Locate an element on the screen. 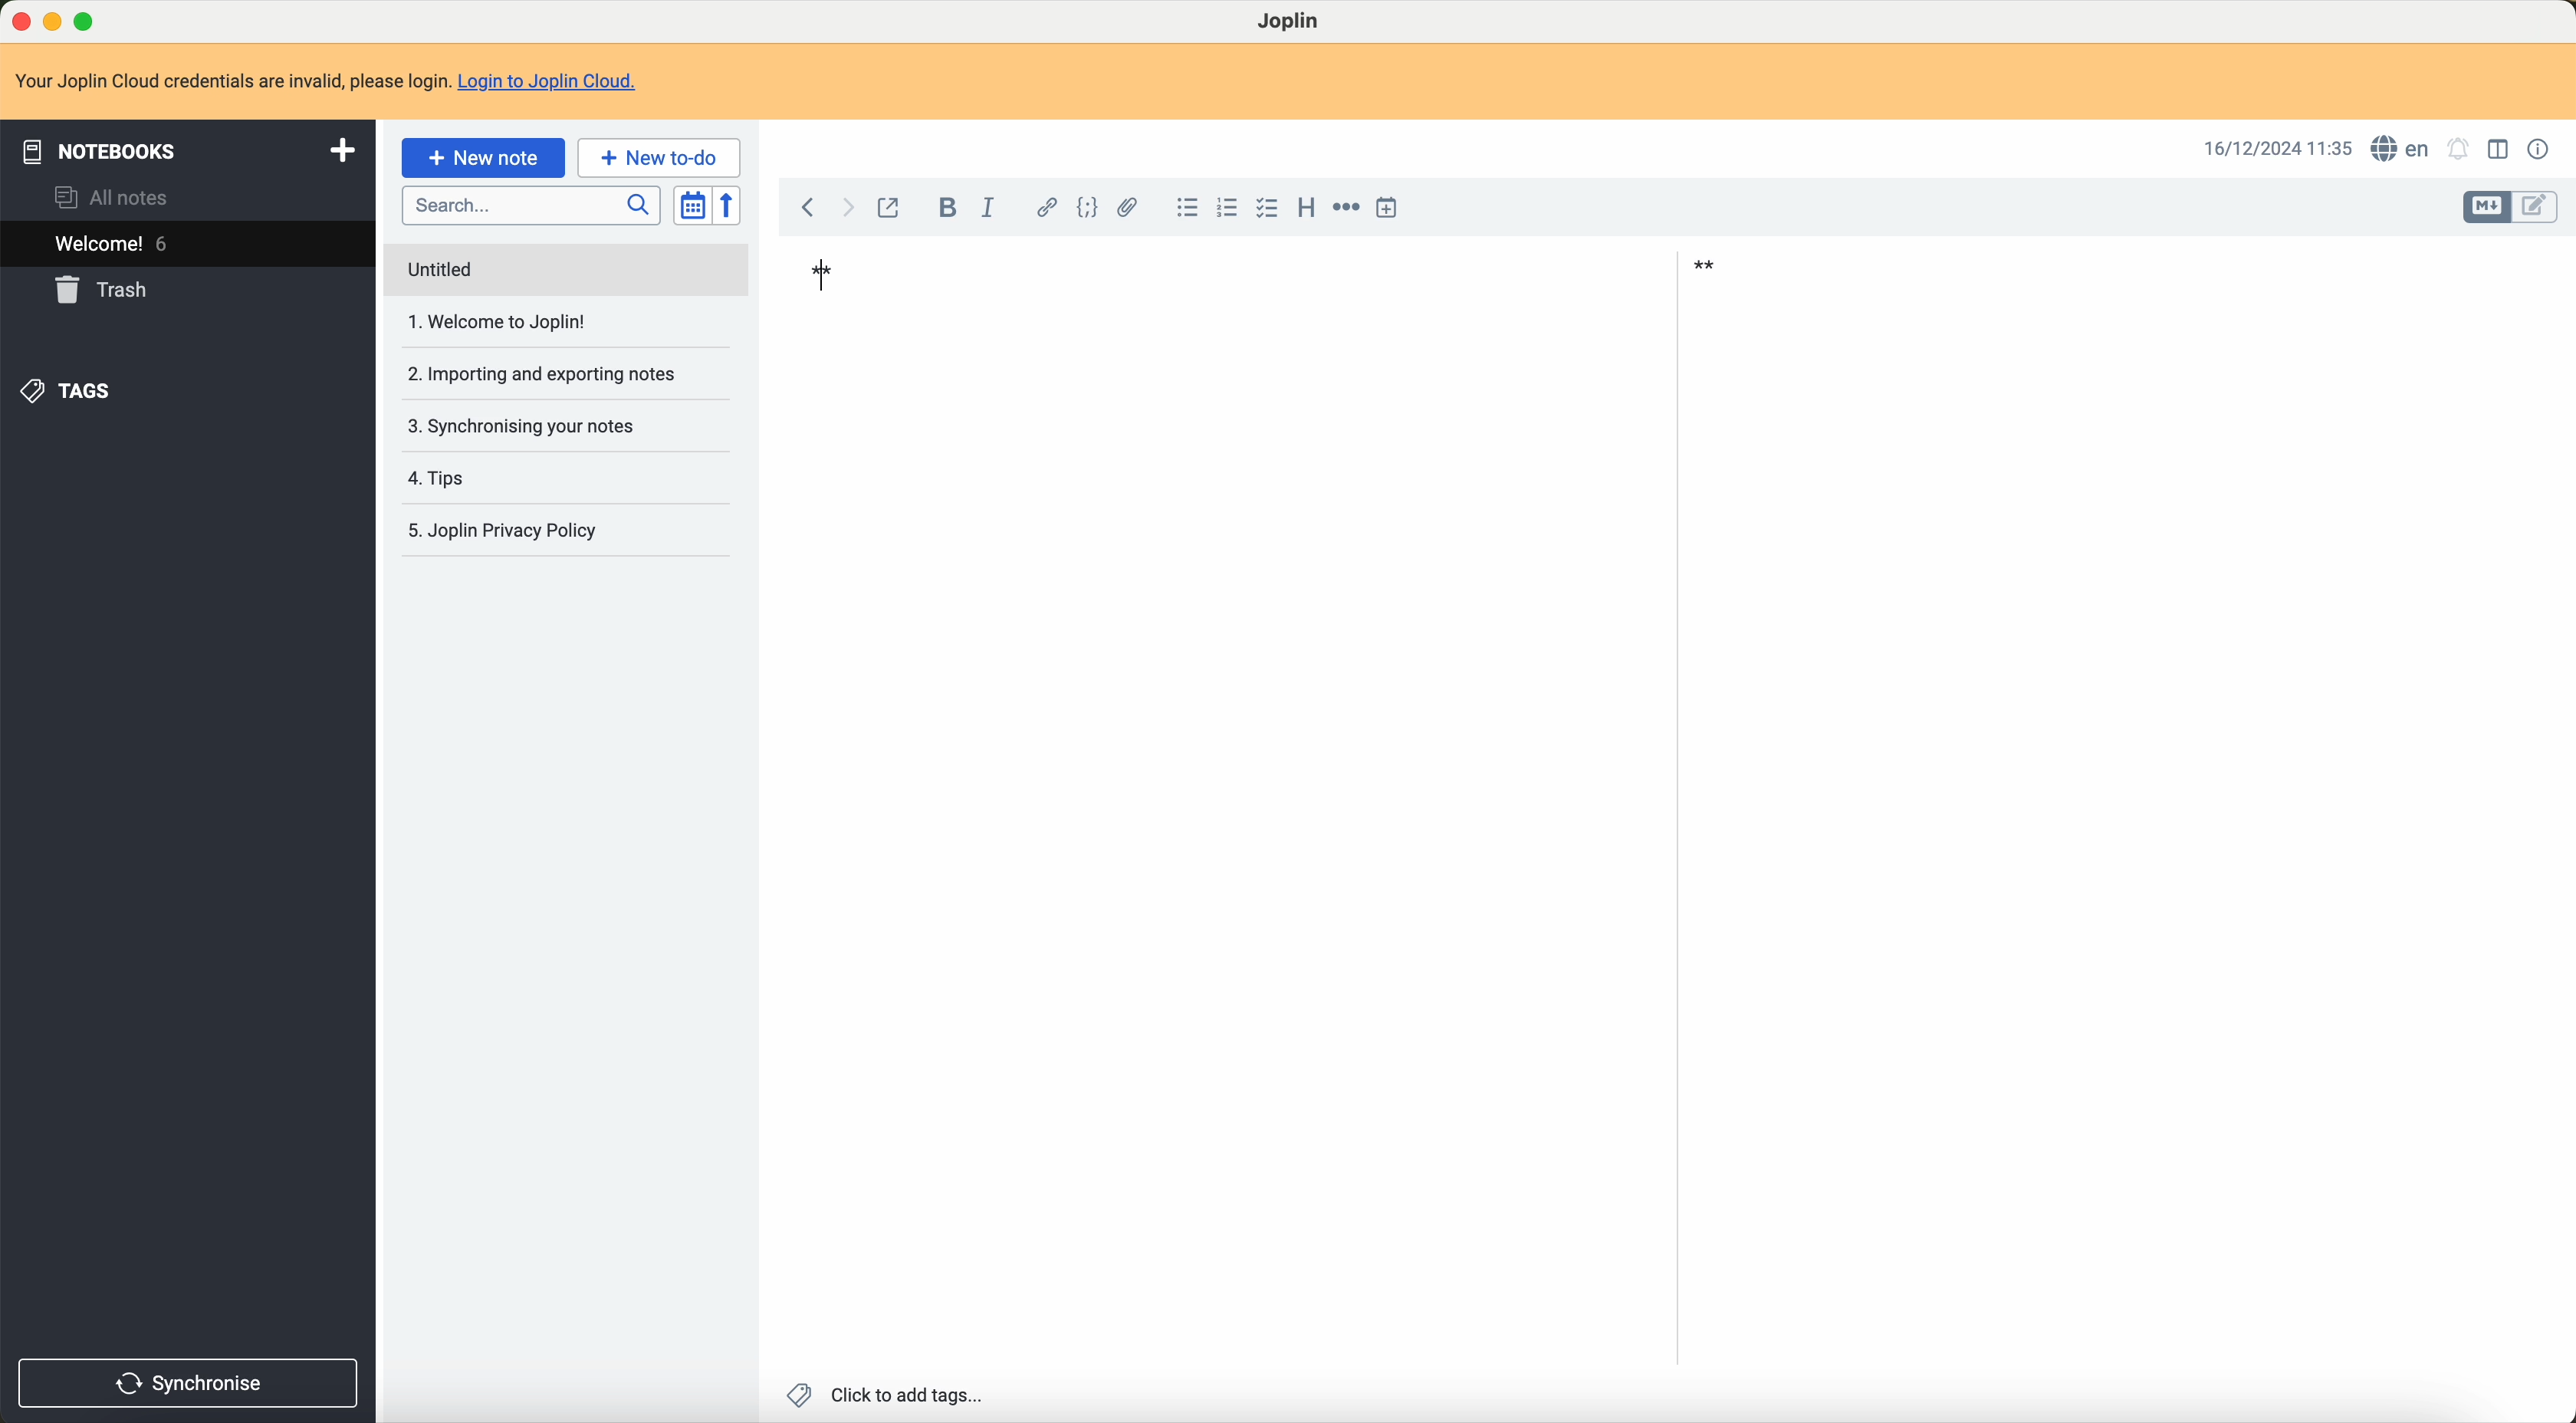  note properties is located at coordinates (2540, 149).